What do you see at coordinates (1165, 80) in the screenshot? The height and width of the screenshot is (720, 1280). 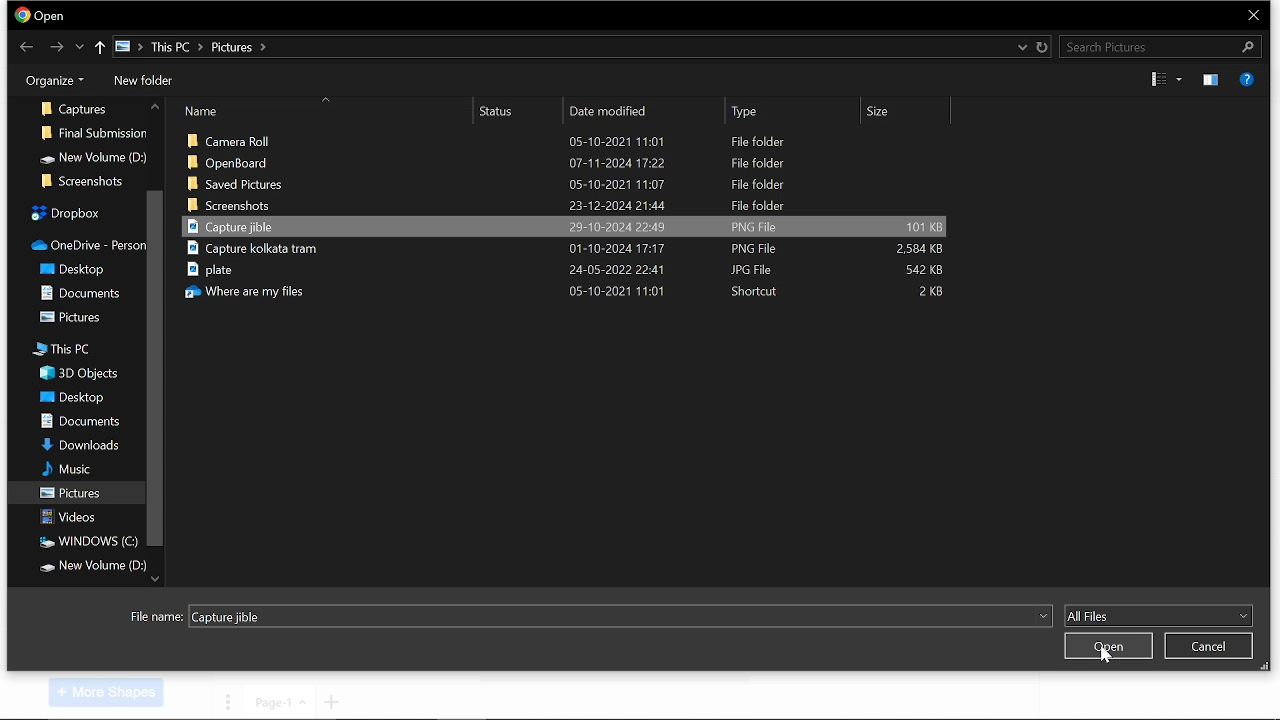 I see `view options` at bounding box center [1165, 80].